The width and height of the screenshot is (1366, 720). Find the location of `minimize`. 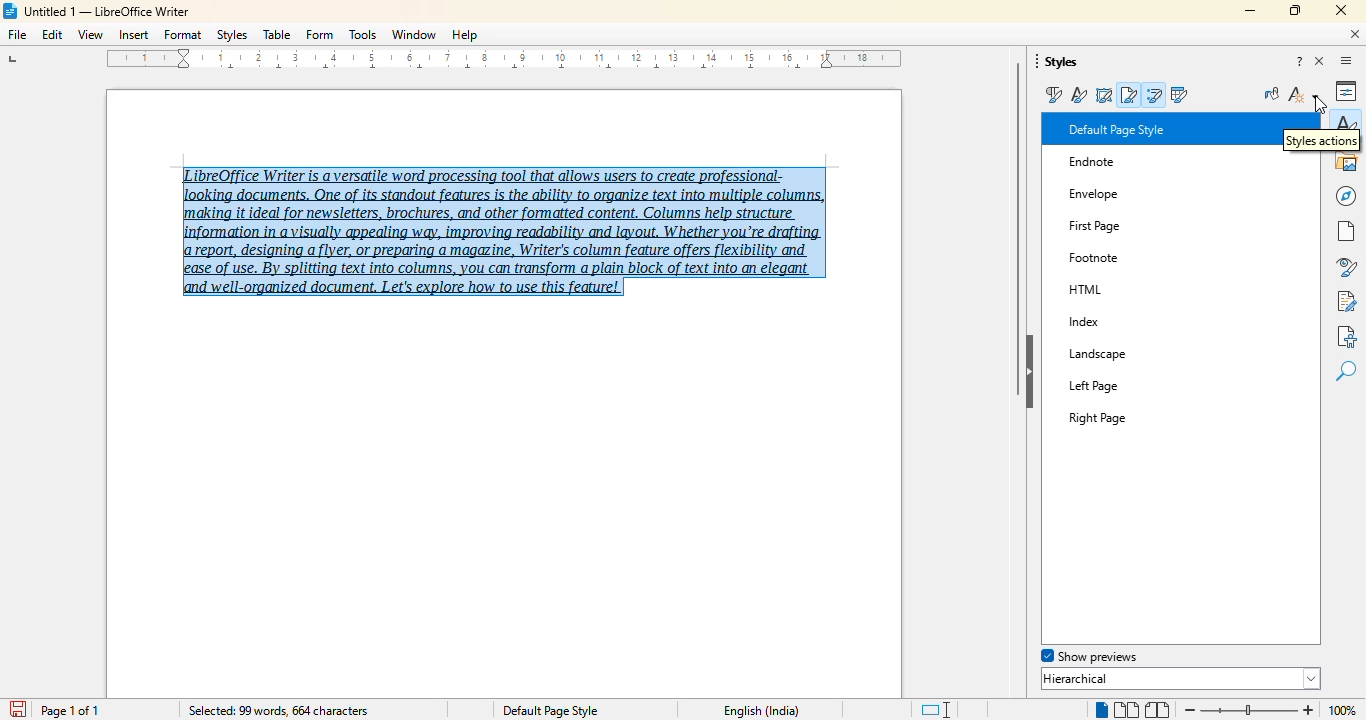

minimize is located at coordinates (1251, 10).